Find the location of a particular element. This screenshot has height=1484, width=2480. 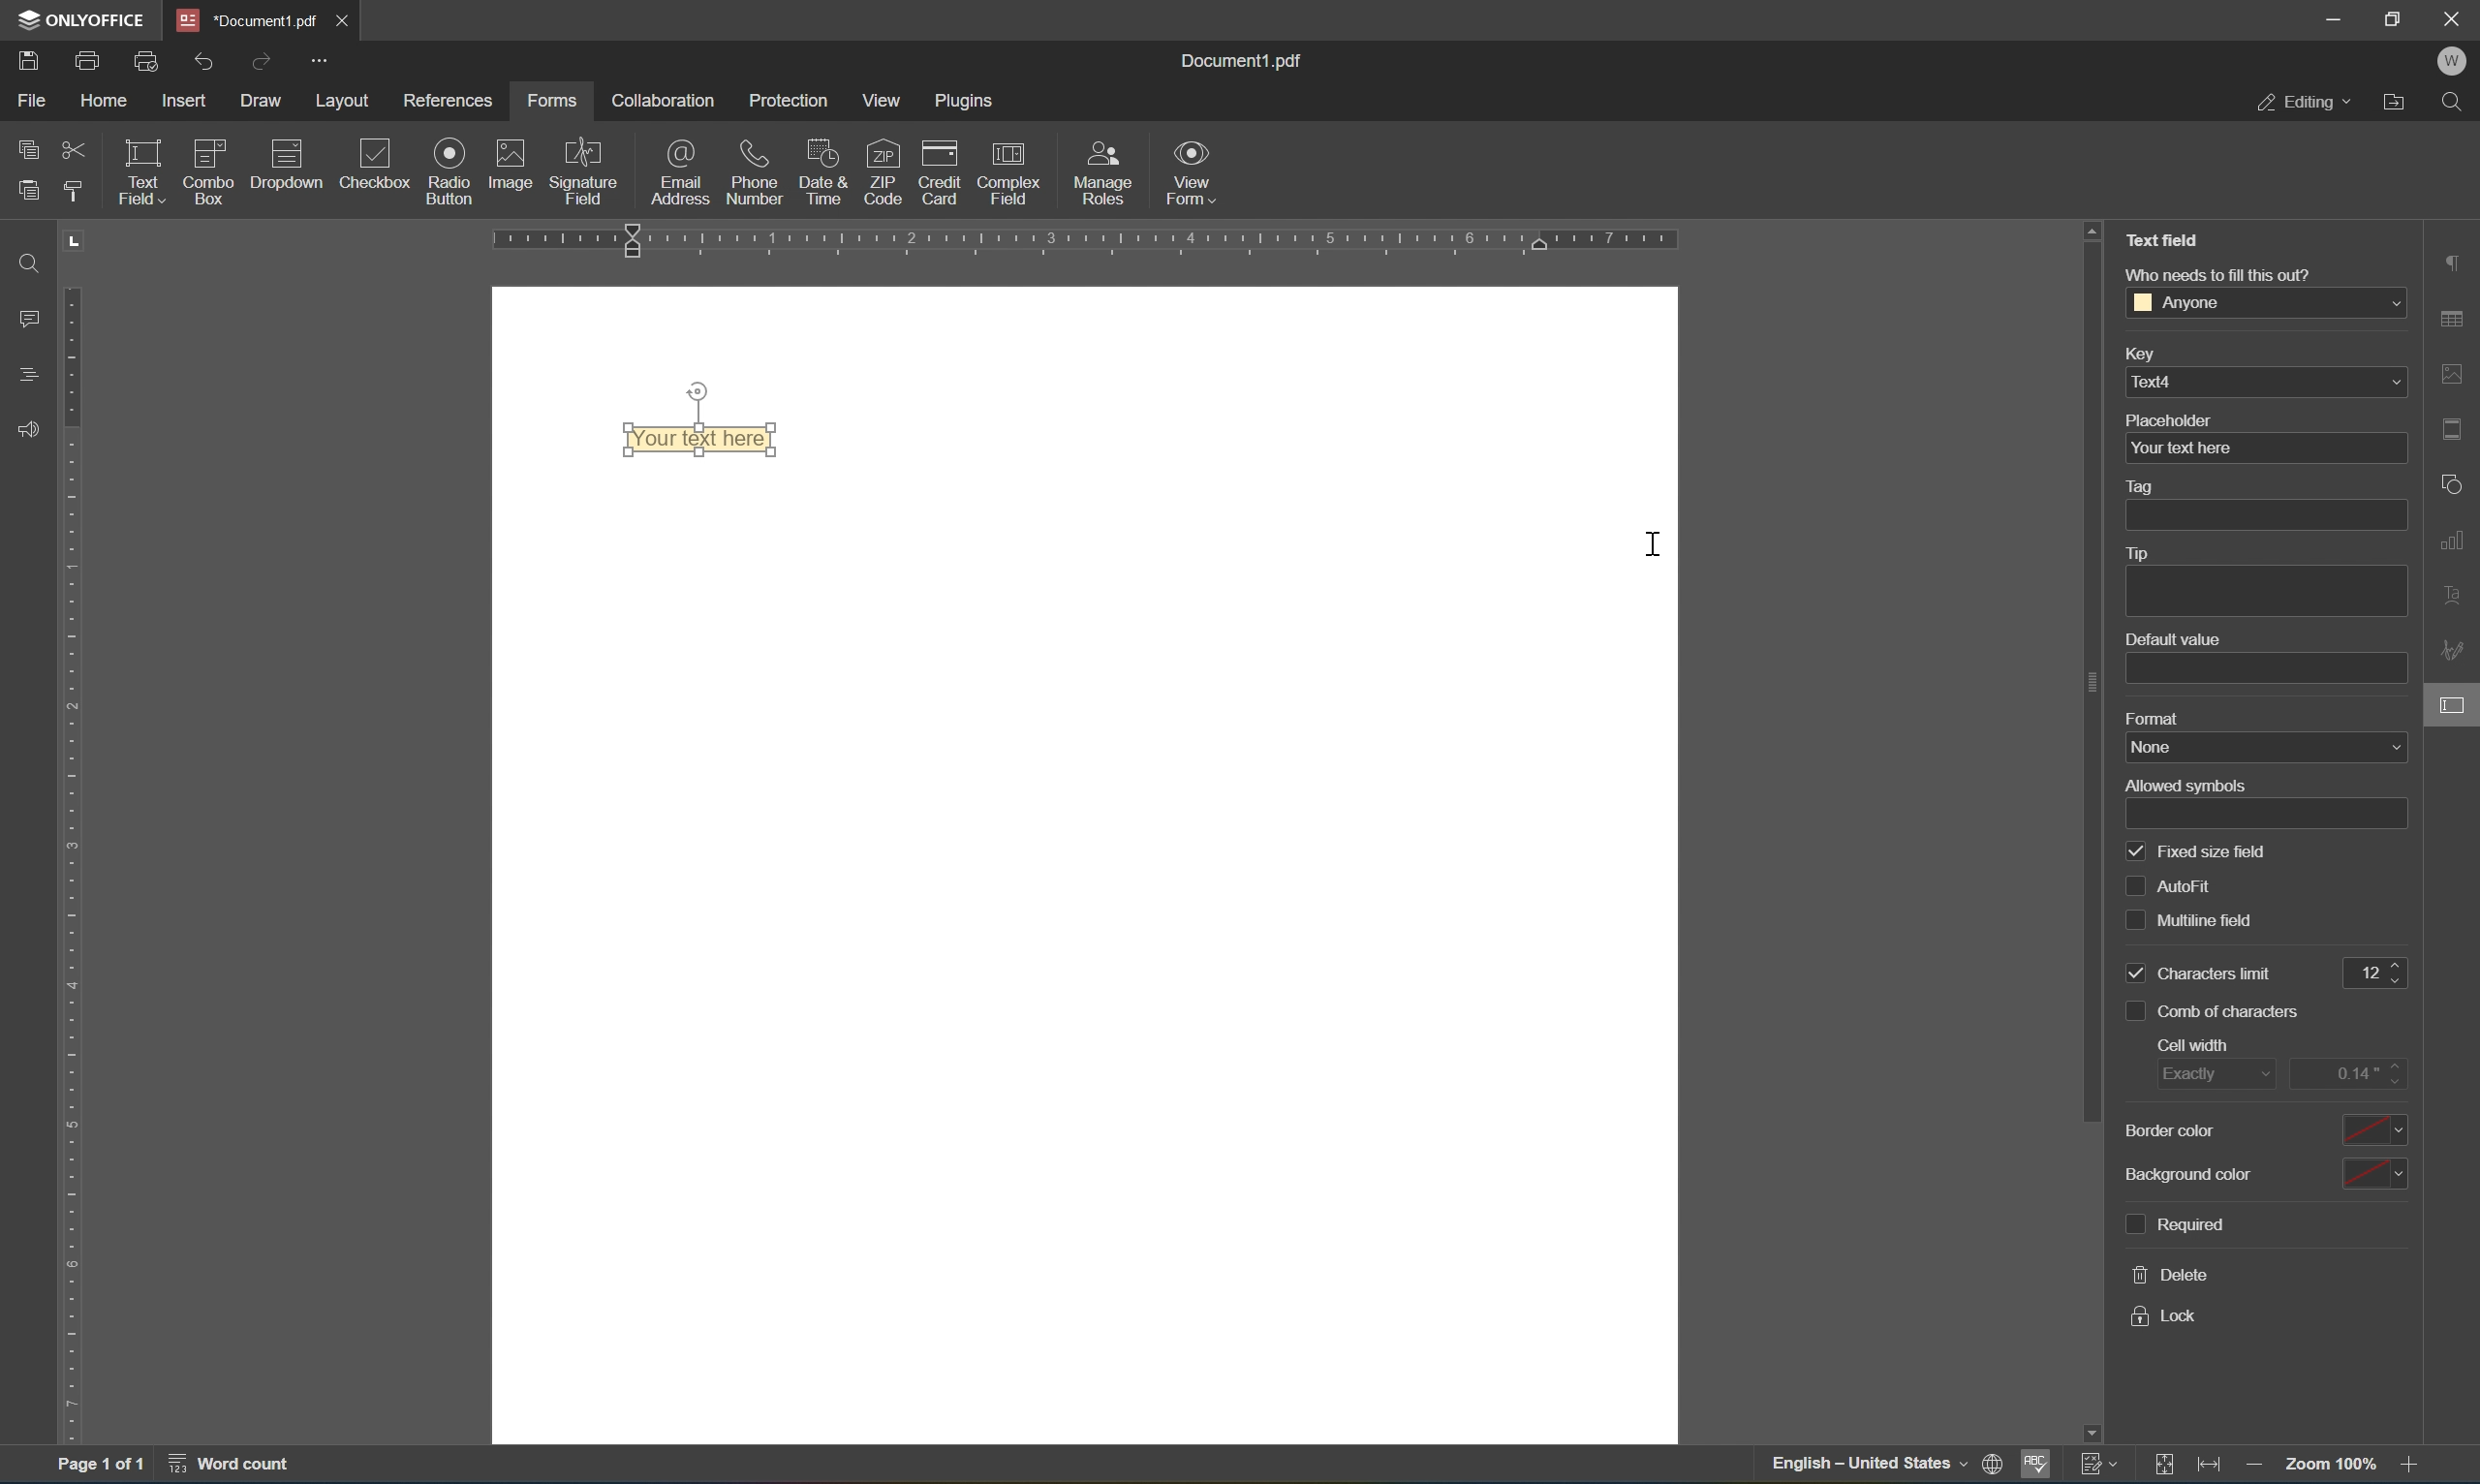

 is located at coordinates (448, 171).